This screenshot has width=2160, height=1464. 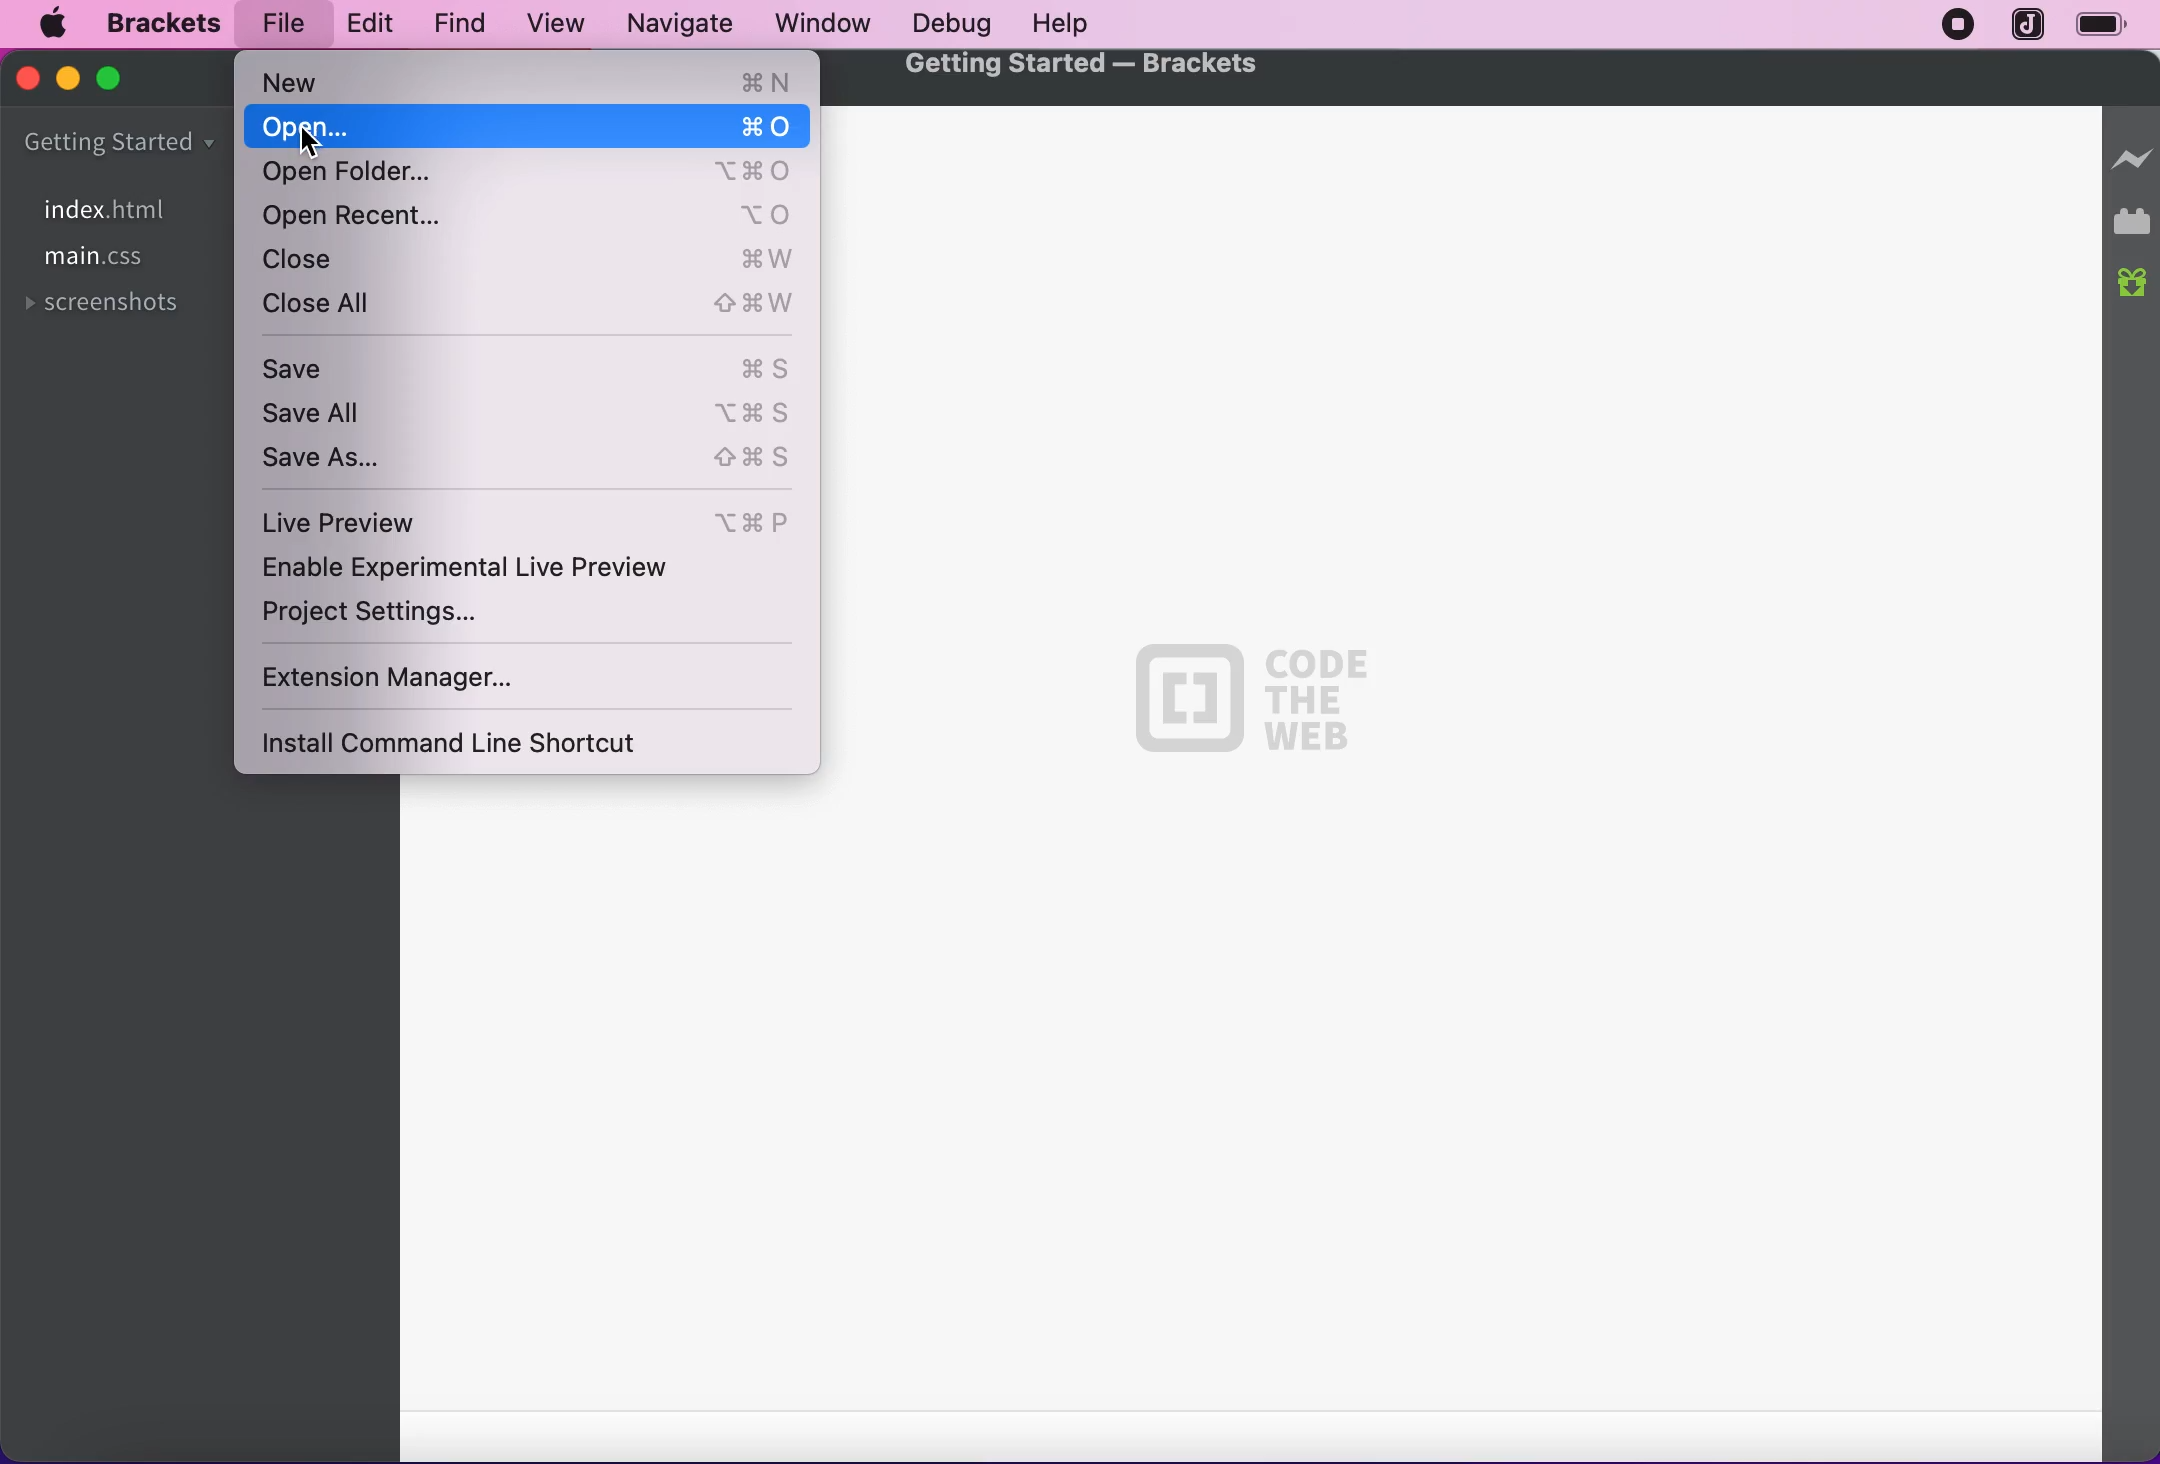 I want to click on debug, so click(x=945, y=25).